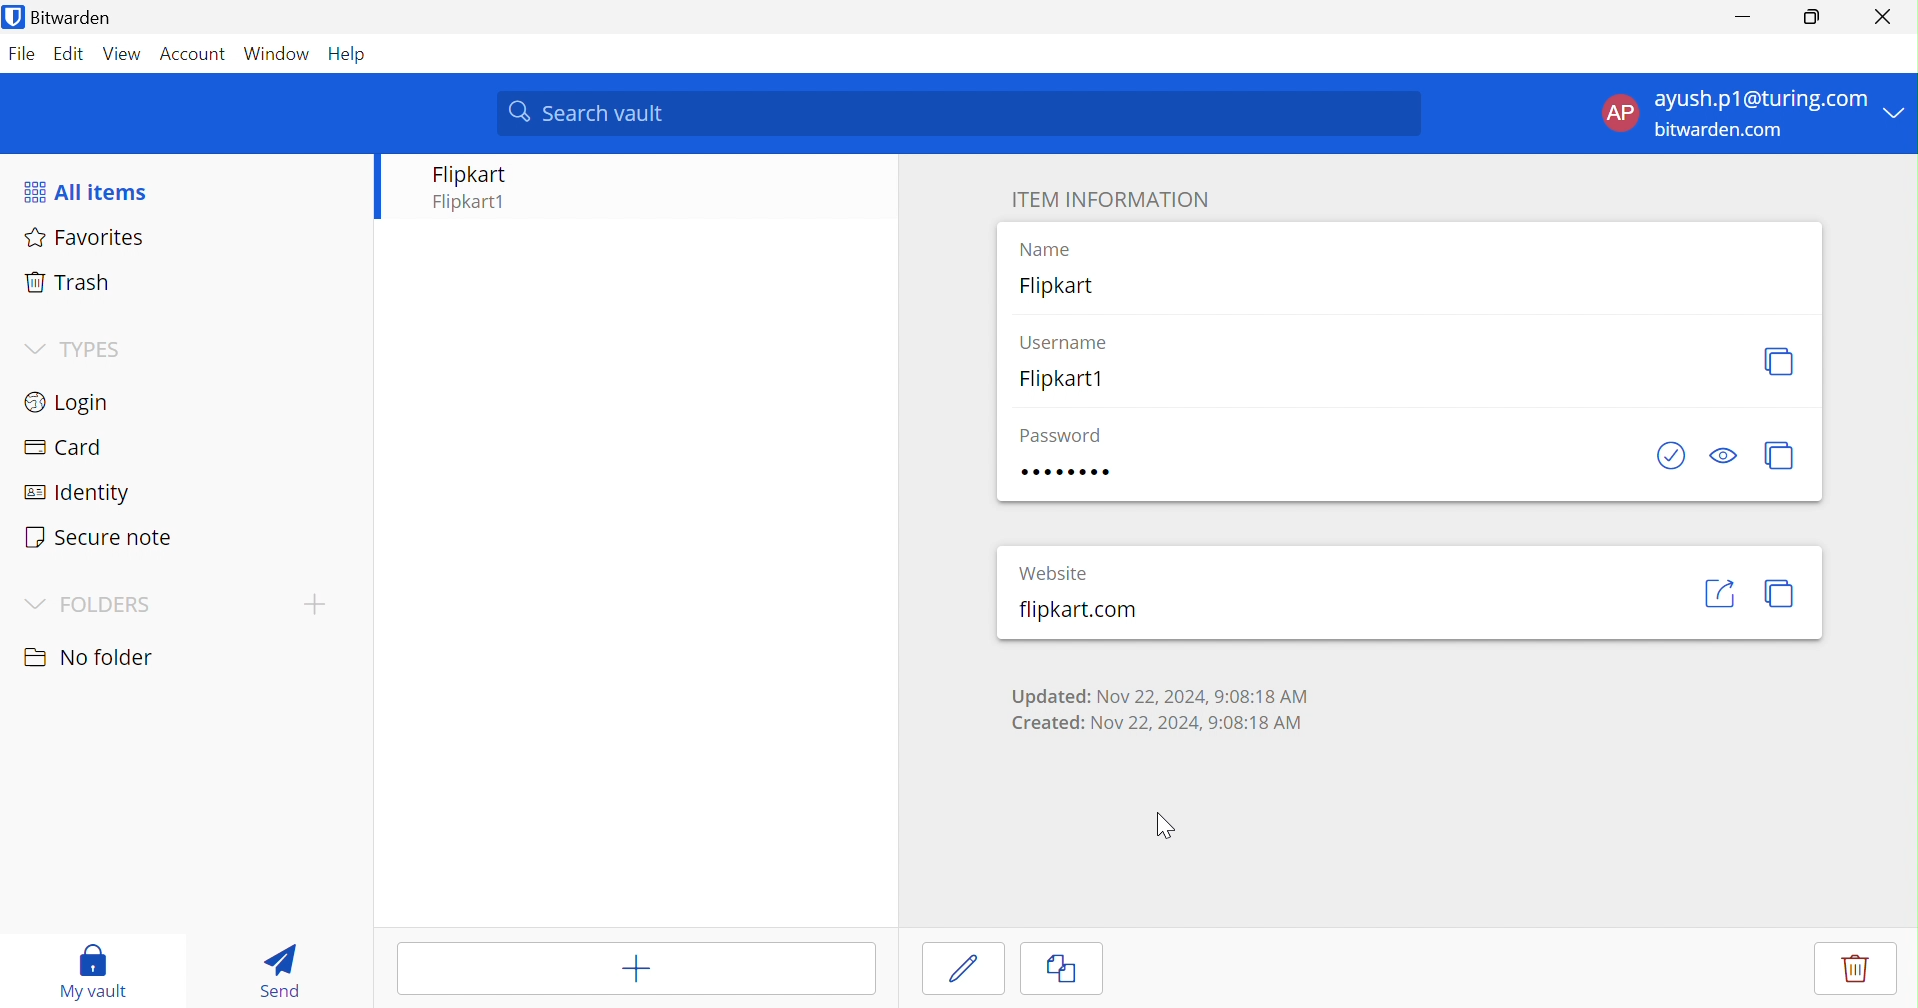 This screenshot has height=1008, width=1918. I want to click on Bitwarden, so click(73, 19).